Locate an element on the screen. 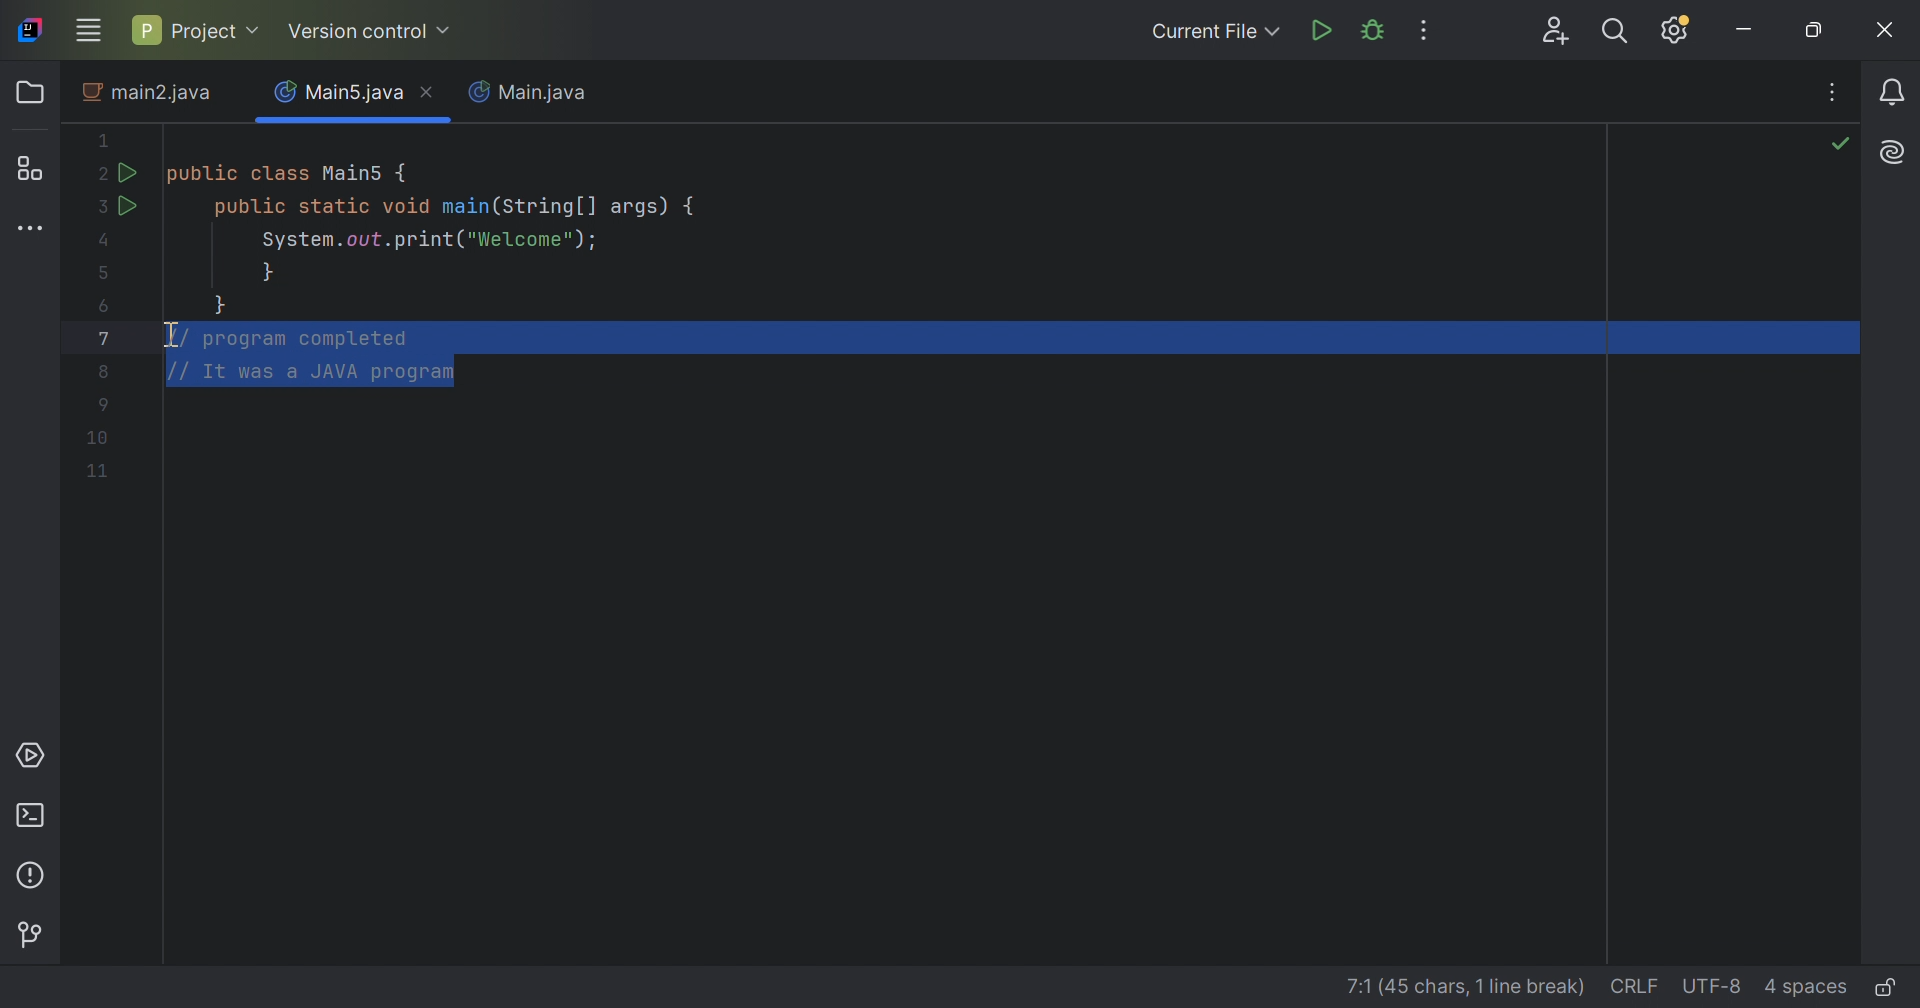 The height and width of the screenshot is (1008, 1920). Services is located at coordinates (35, 758).